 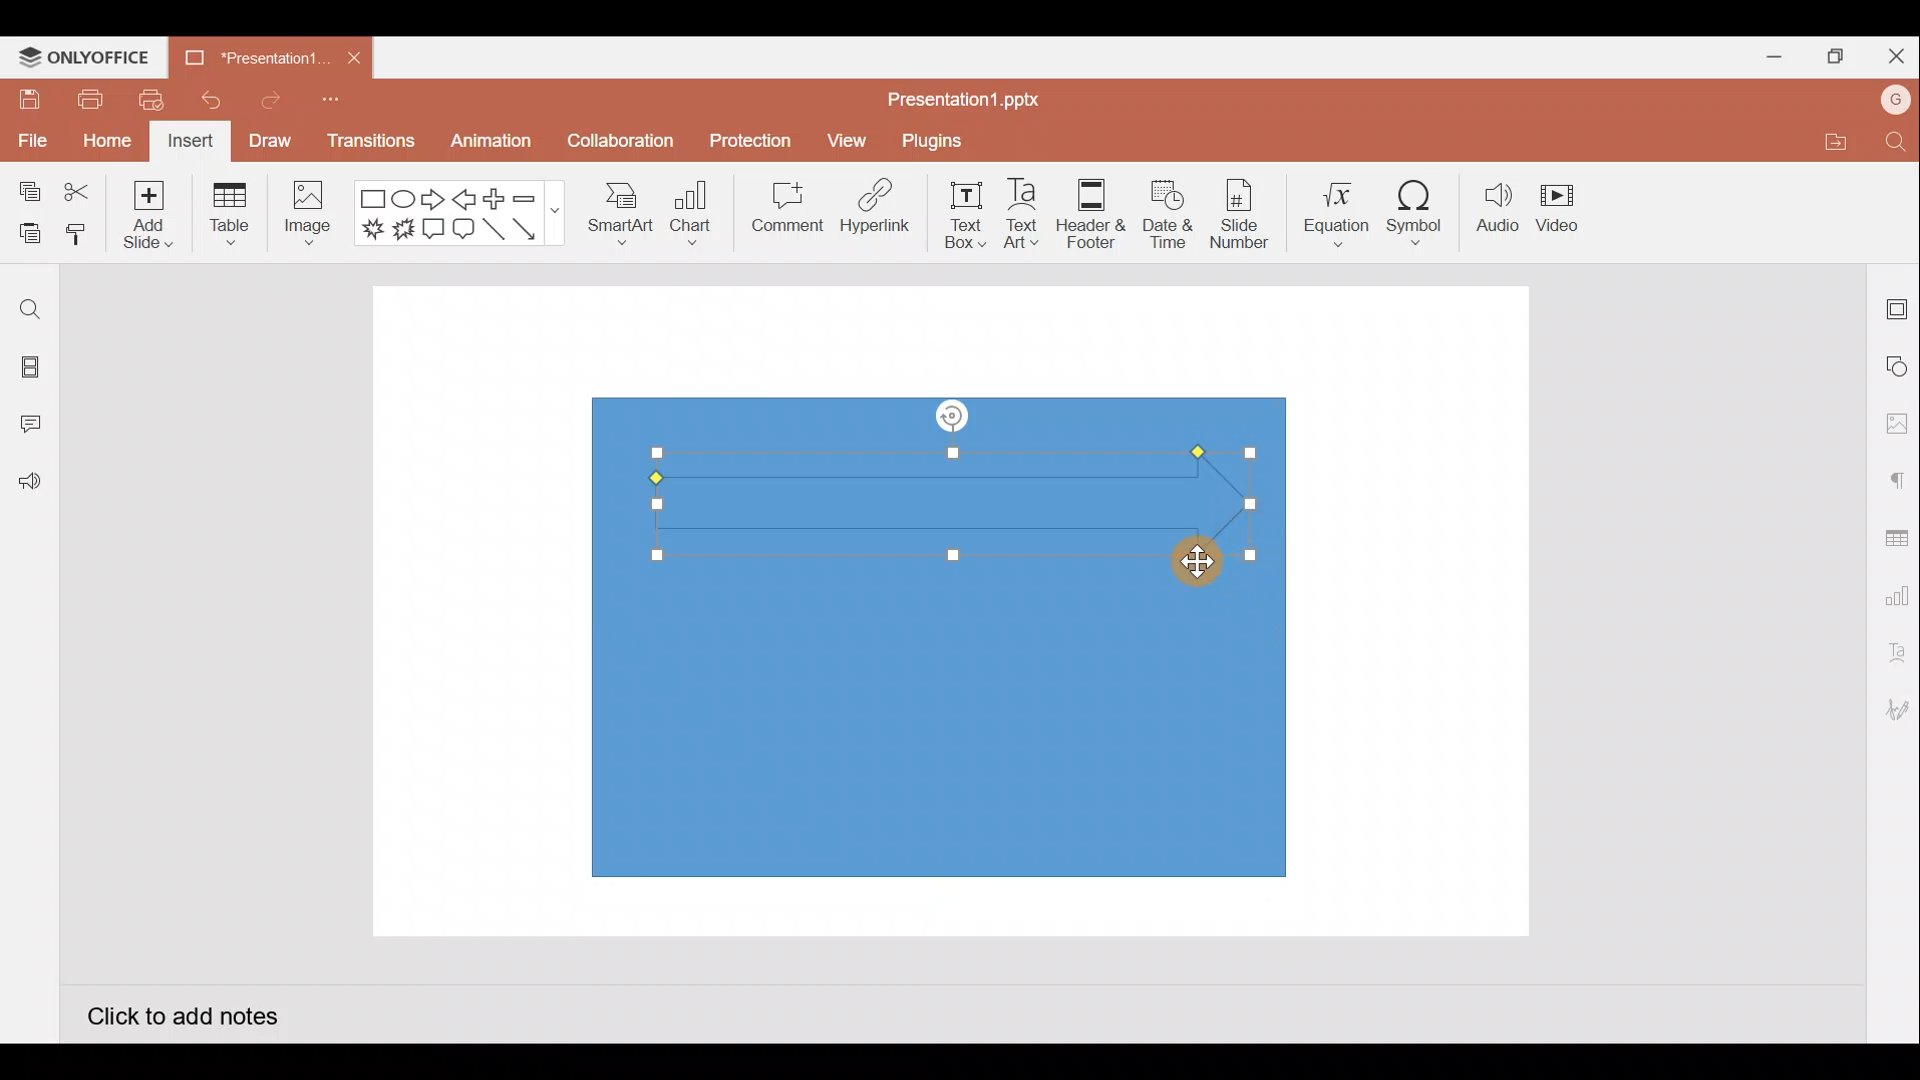 What do you see at coordinates (1030, 209) in the screenshot?
I see `Text Art` at bounding box center [1030, 209].